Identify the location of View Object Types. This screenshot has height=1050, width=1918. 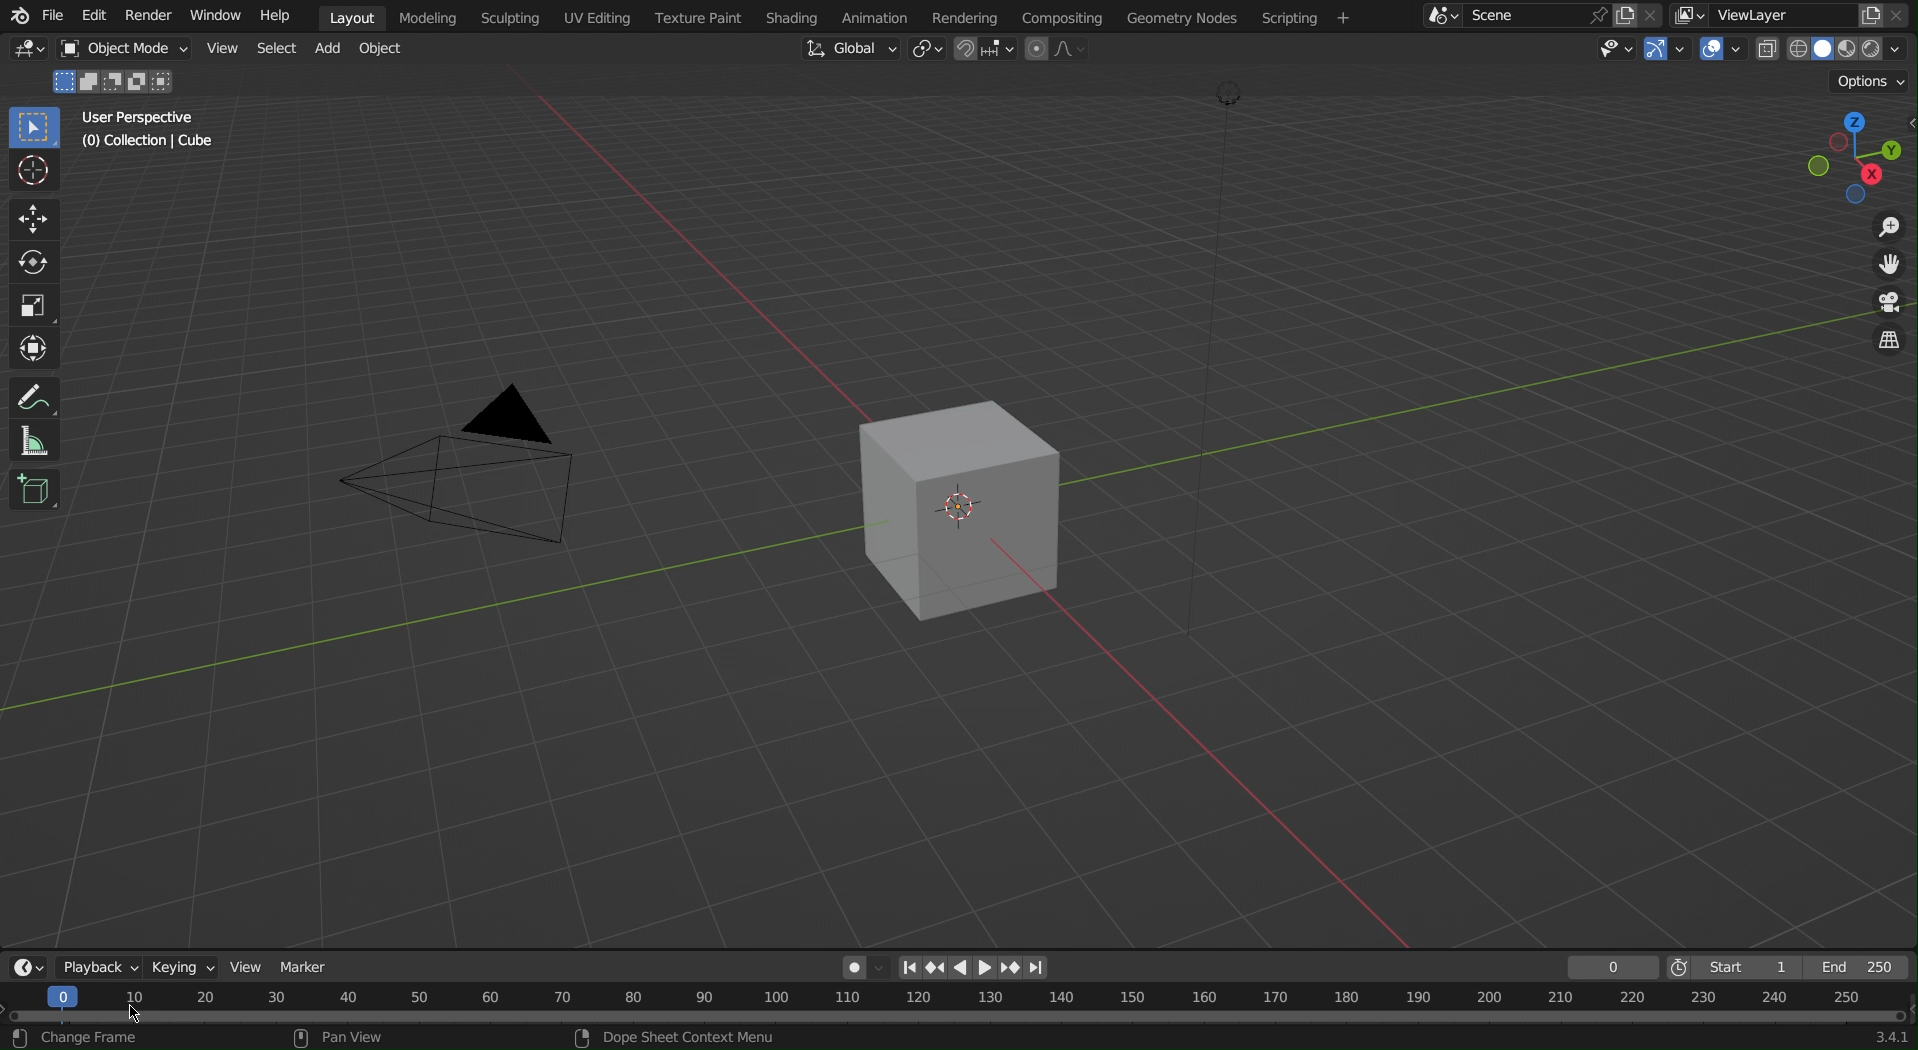
(1615, 48).